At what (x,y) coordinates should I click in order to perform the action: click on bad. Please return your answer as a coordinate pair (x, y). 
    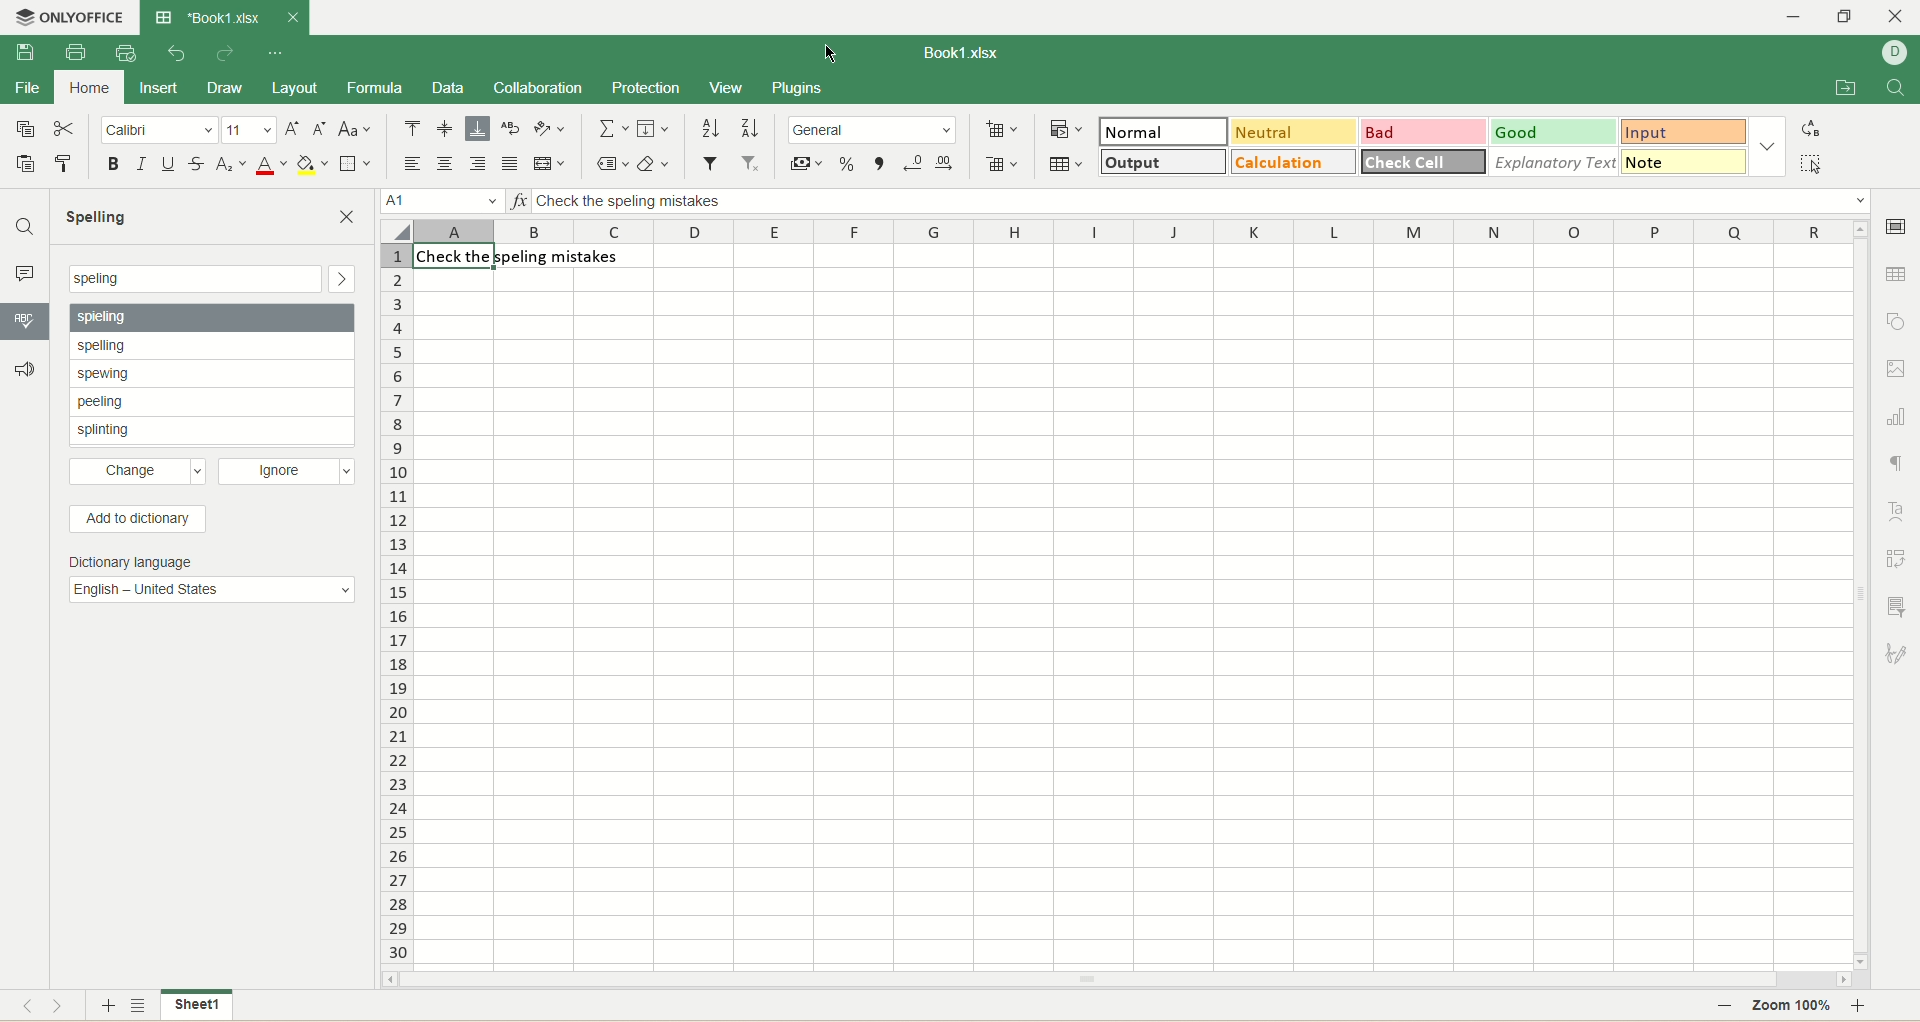
    Looking at the image, I should click on (1423, 131).